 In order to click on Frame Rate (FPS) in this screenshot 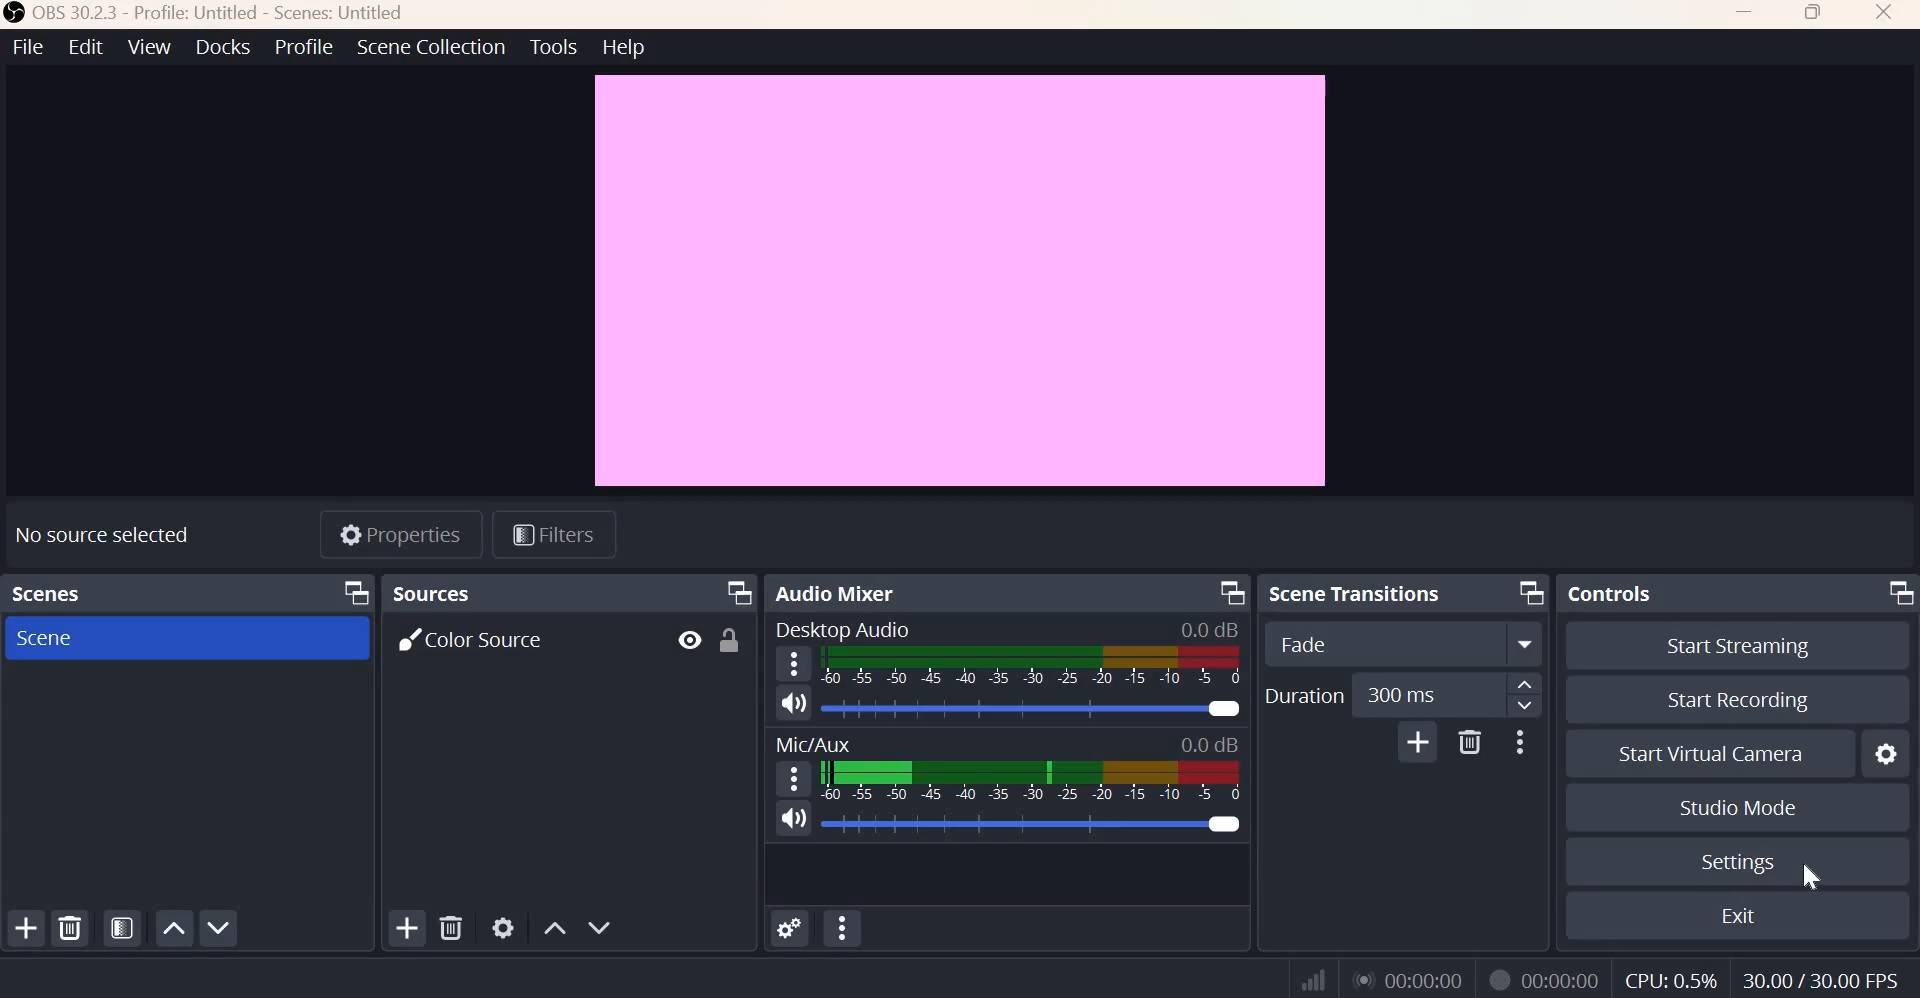, I will do `click(1826, 976)`.